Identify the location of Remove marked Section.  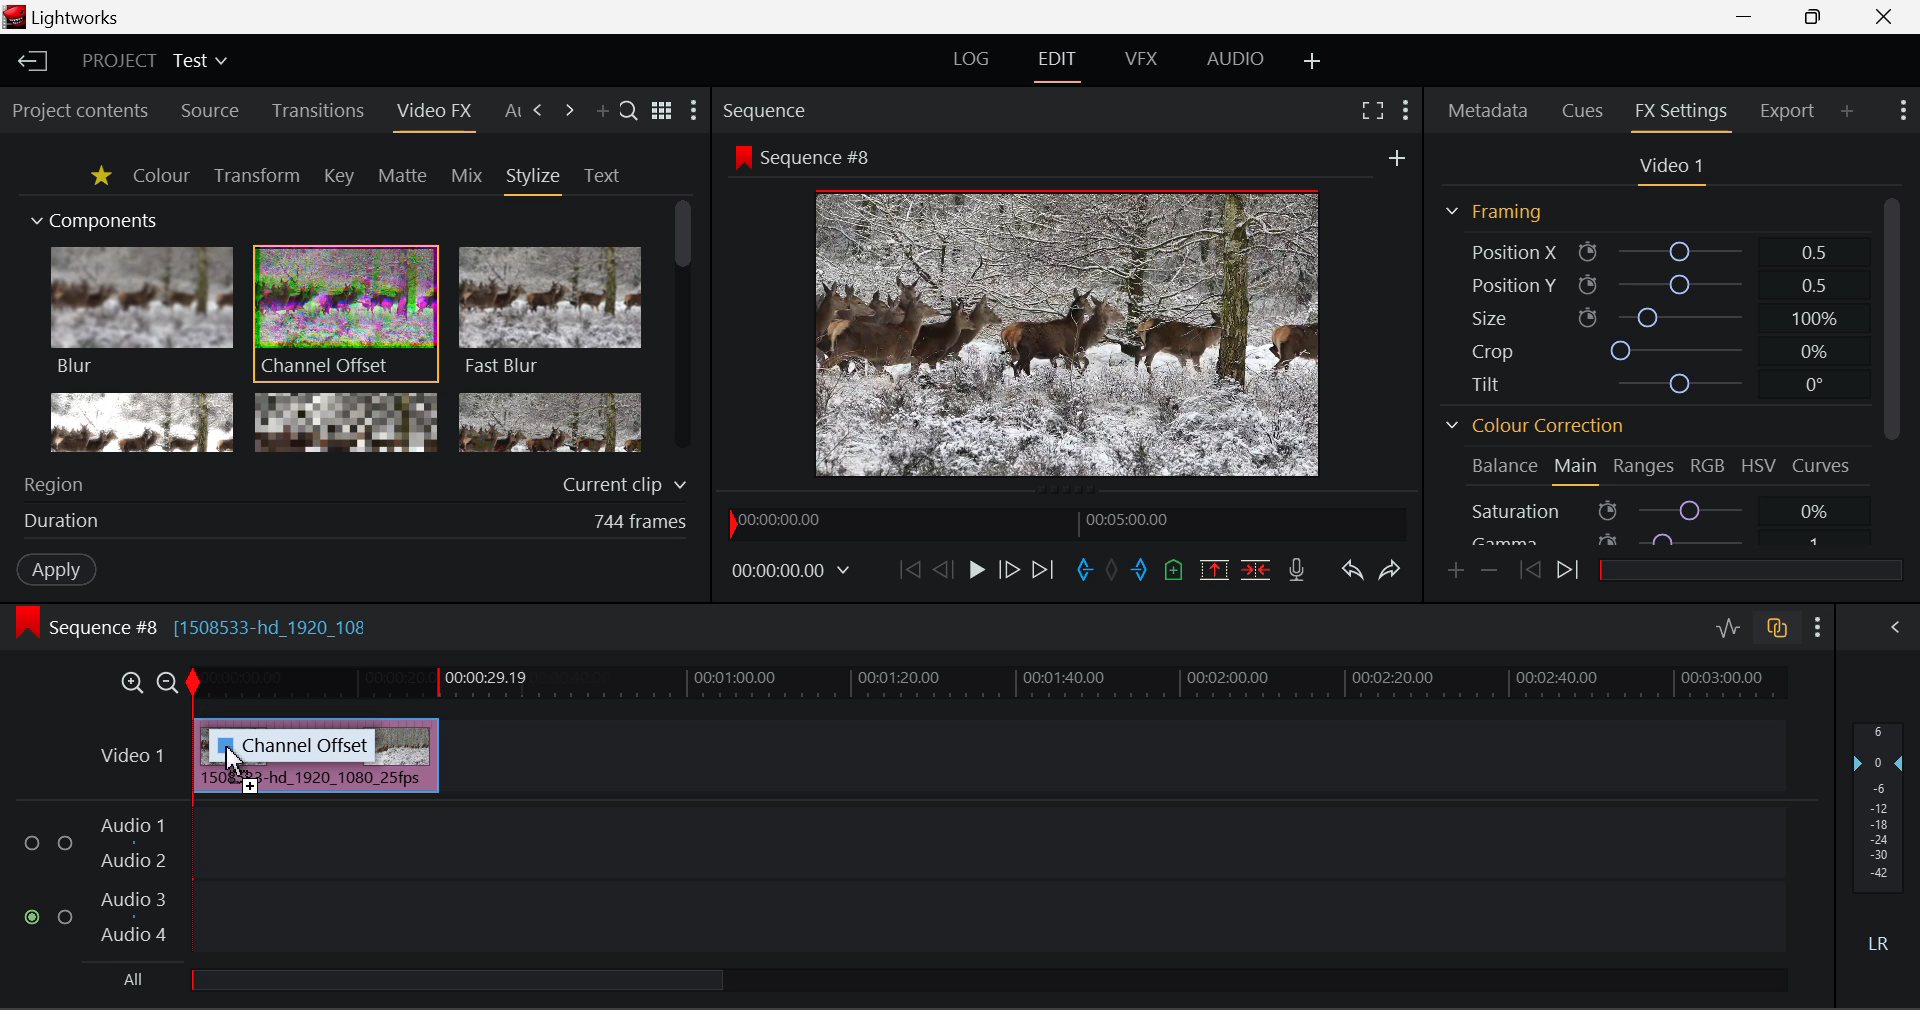
(1218, 571).